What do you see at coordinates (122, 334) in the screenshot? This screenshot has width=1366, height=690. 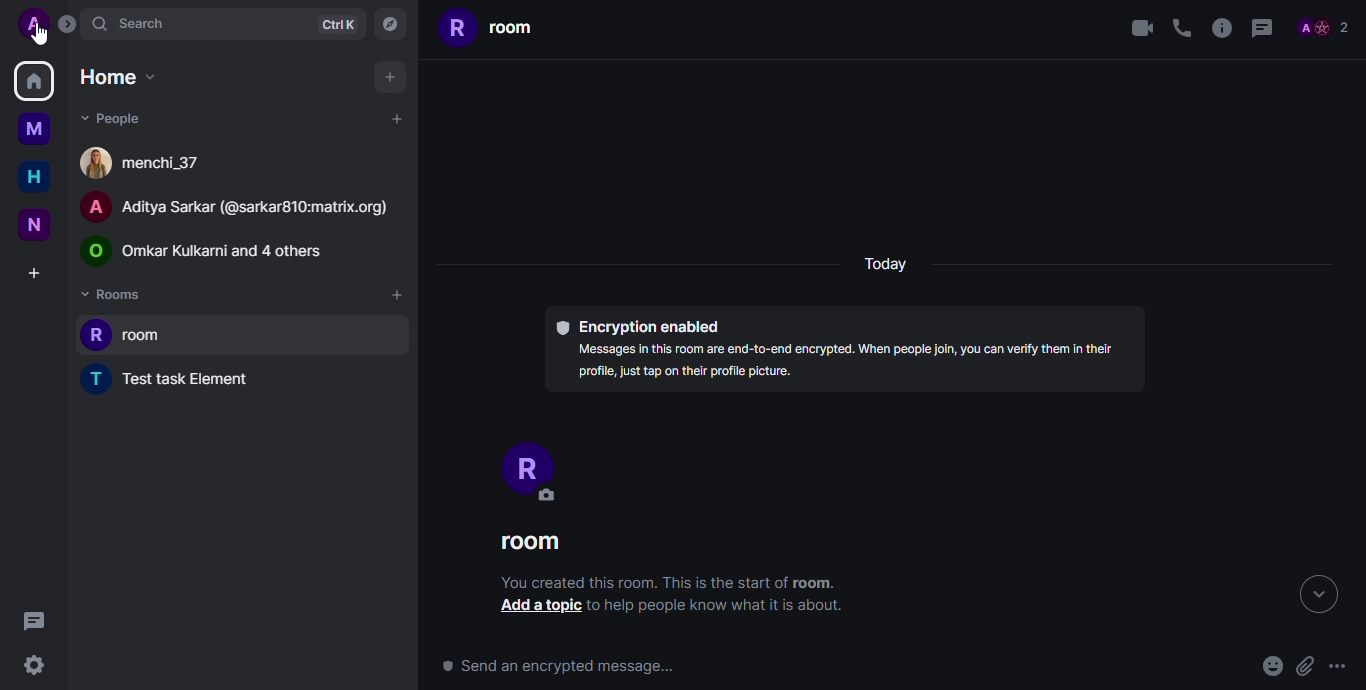 I see `room` at bounding box center [122, 334].